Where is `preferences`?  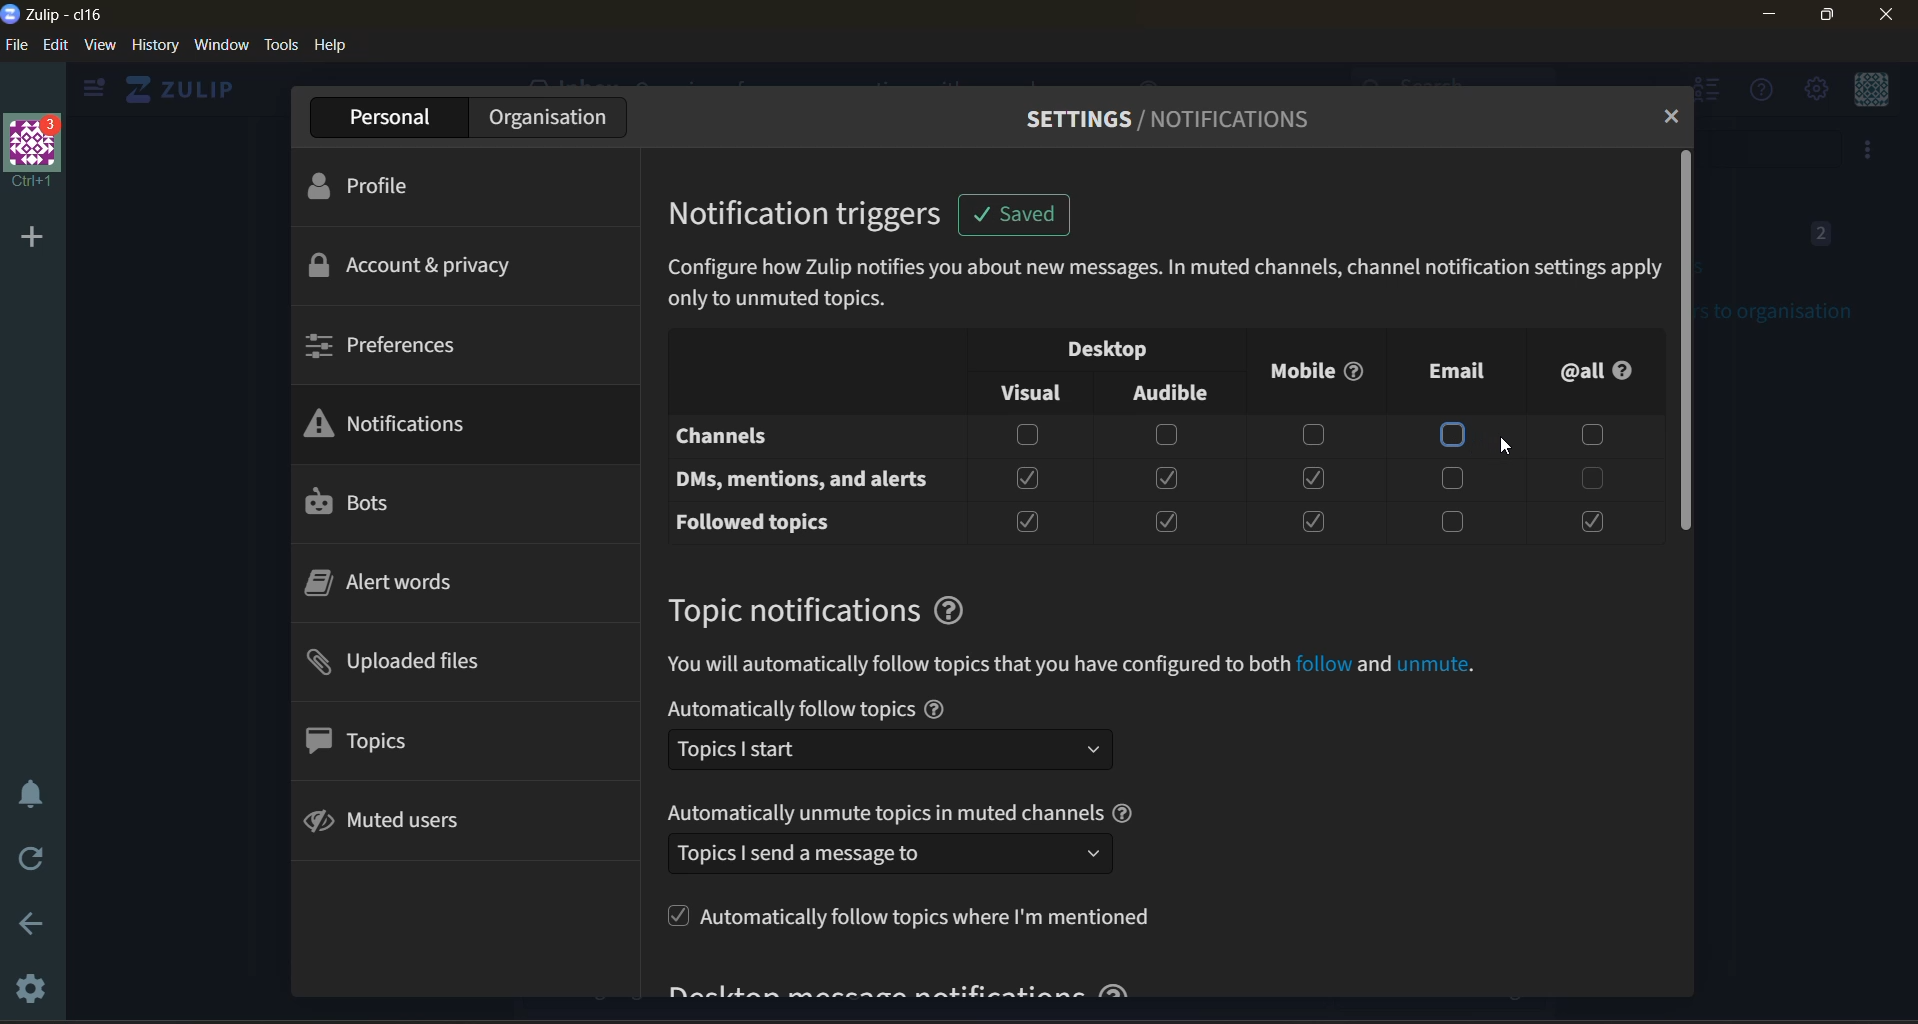 preferences is located at coordinates (391, 343).